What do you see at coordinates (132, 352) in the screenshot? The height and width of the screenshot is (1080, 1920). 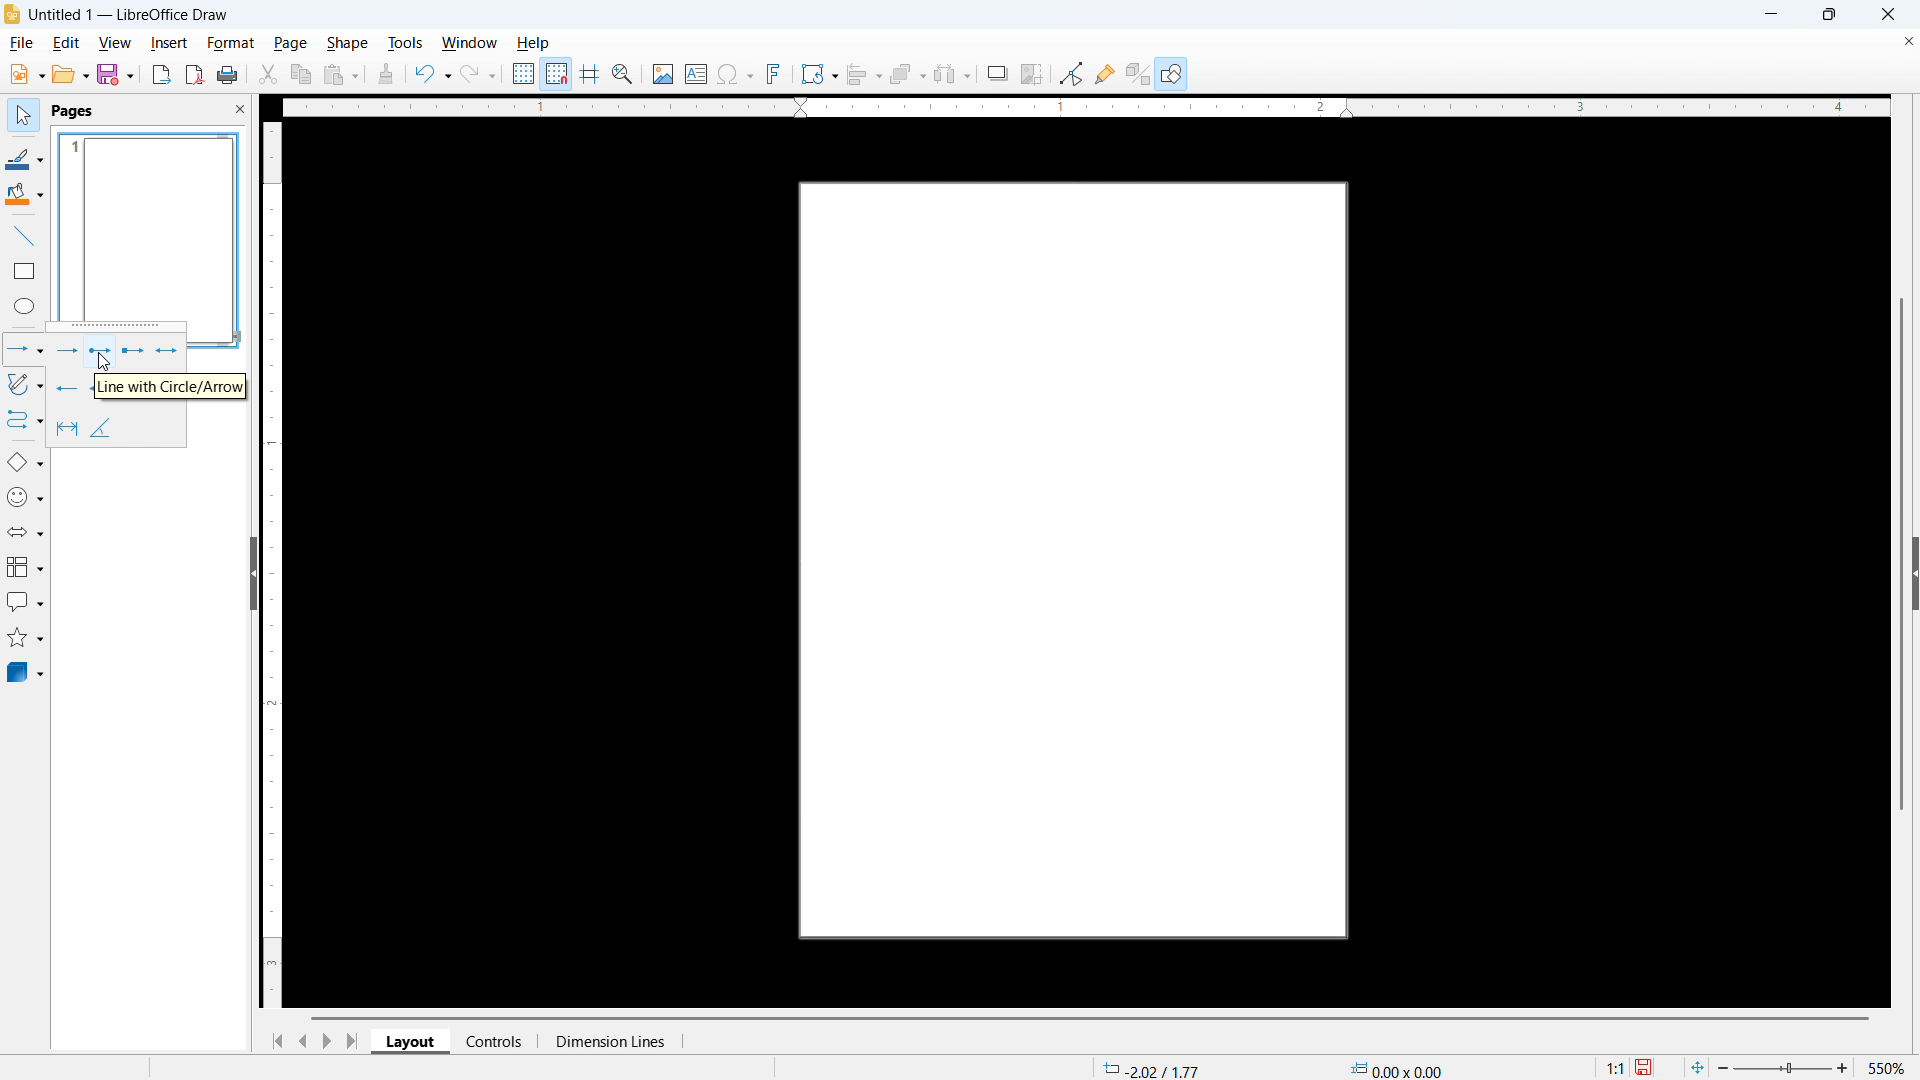 I see `Line with square end ` at bounding box center [132, 352].